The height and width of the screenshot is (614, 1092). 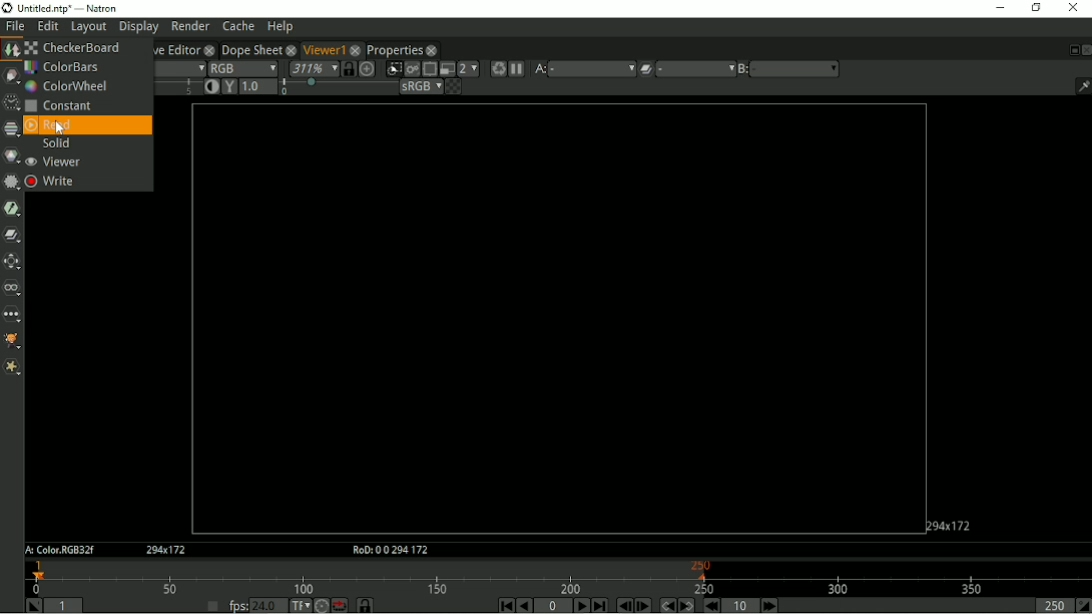 What do you see at coordinates (1073, 9) in the screenshot?
I see `Close` at bounding box center [1073, 9].